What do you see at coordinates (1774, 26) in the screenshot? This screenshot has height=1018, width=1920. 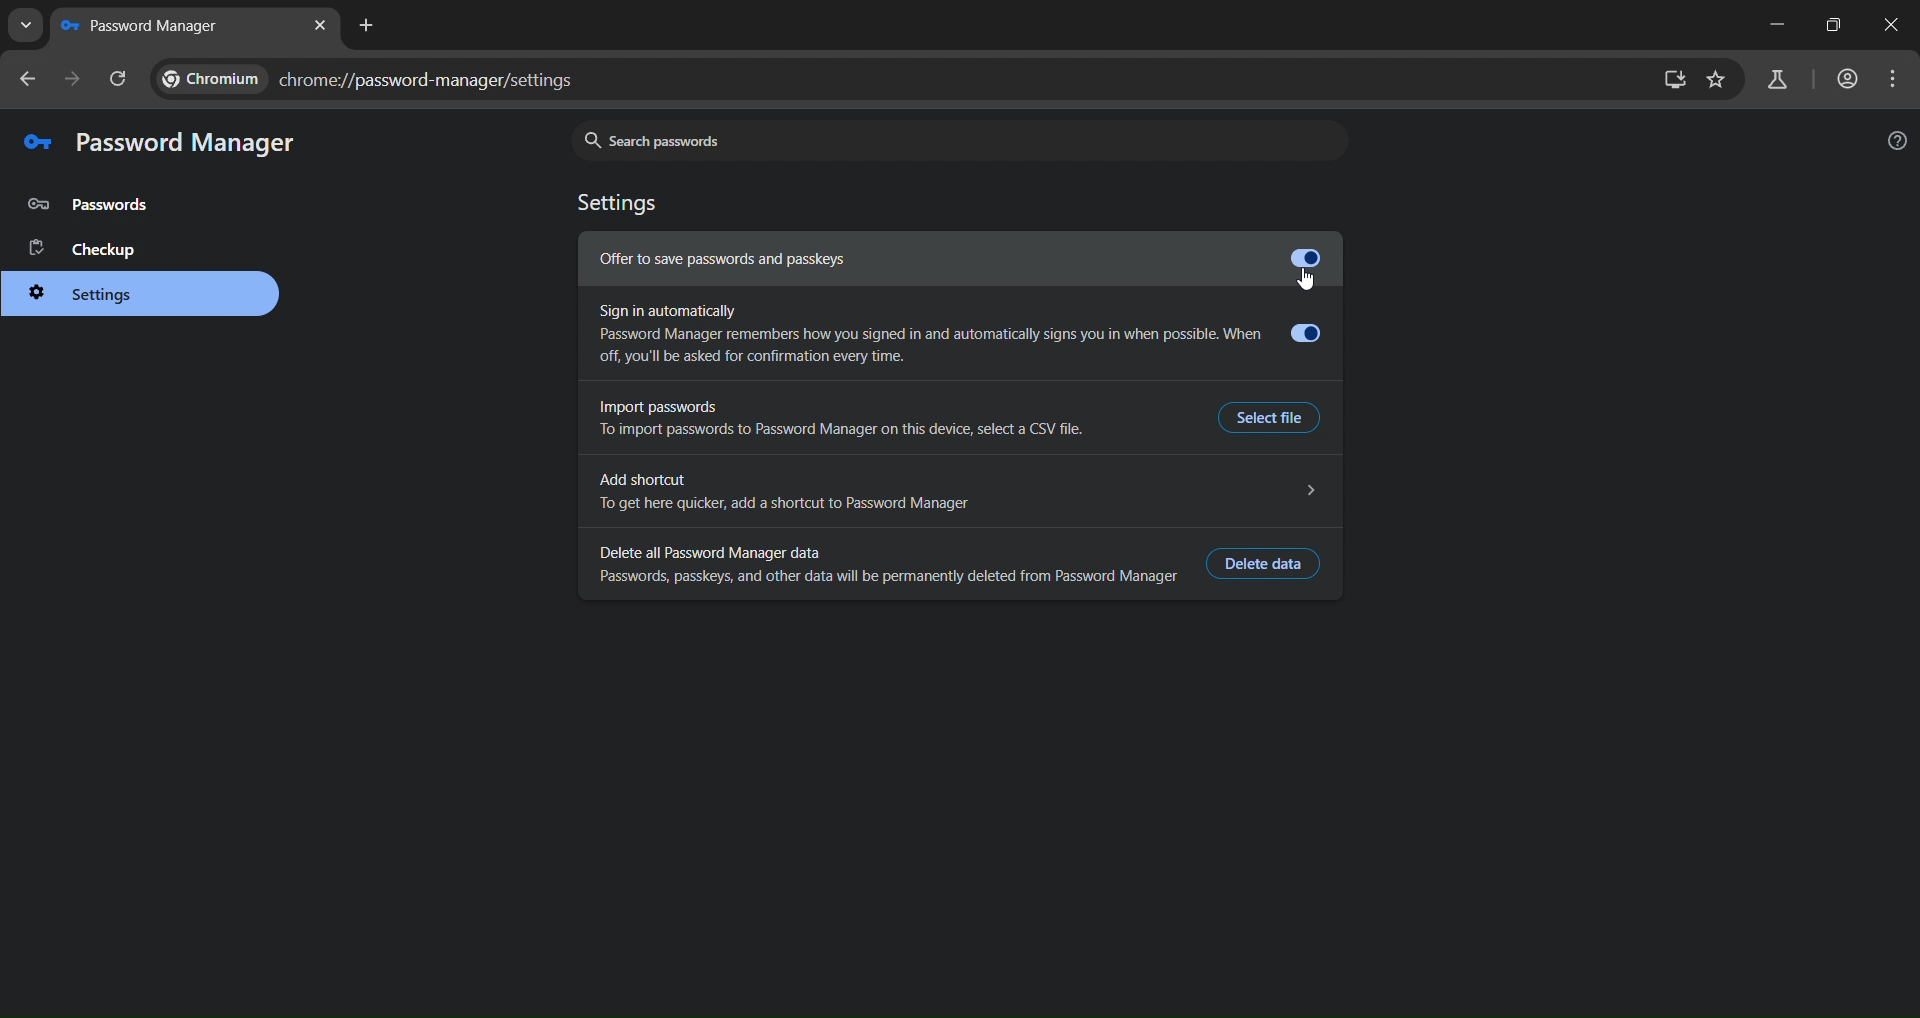 I see `minimize` at bounding box center [1774, 26].